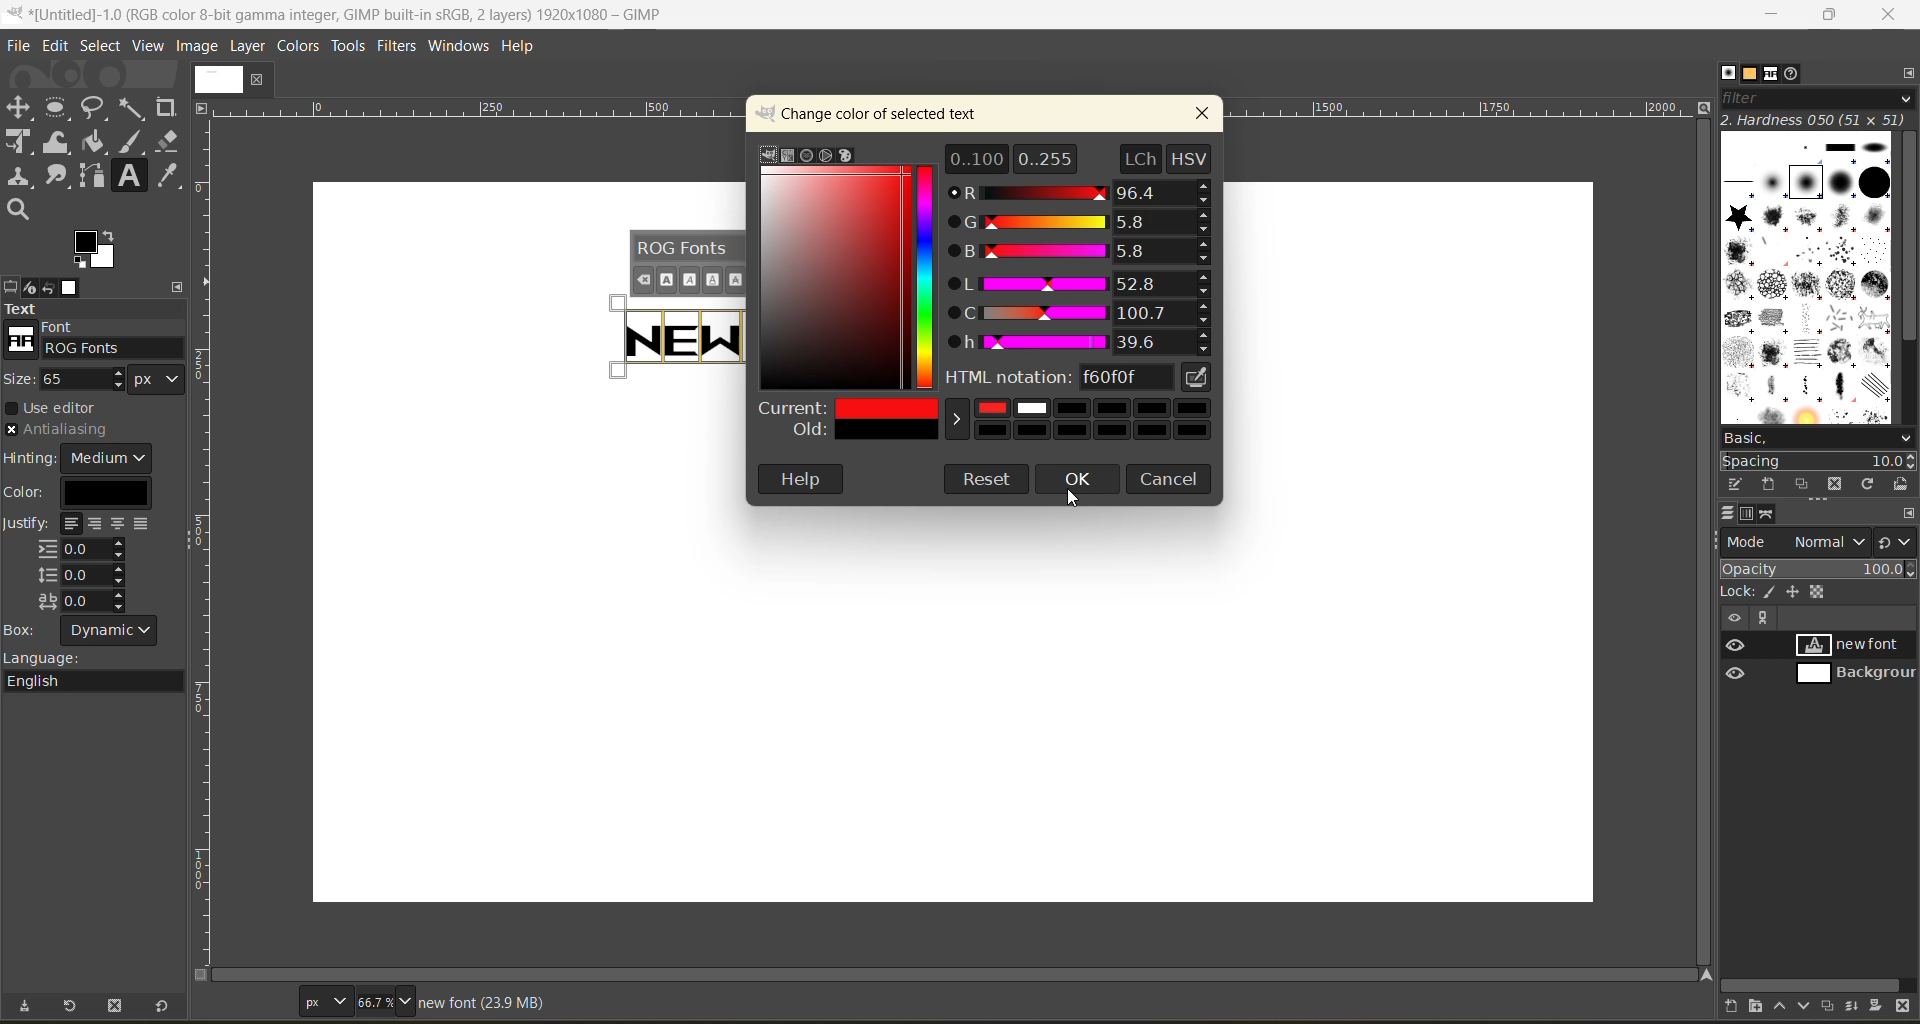 The image size is (1920, 1024). Describe the element at coordinates (1768, 485) in the screenshot. I see `create a new brush` at that location.